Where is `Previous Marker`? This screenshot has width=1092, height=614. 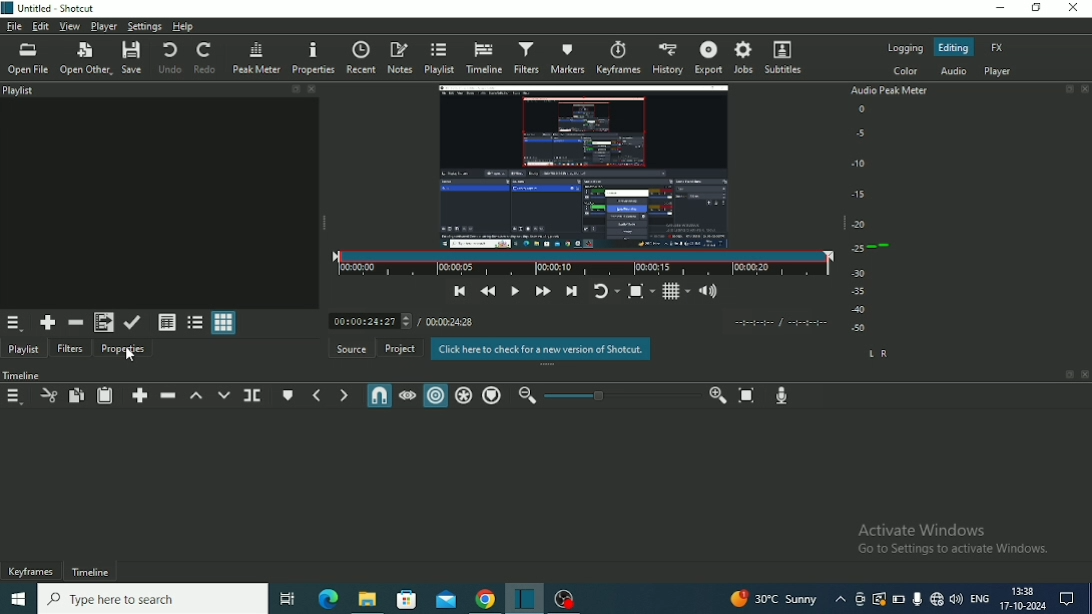
Previous Marker is located at coordinates (316, 395).